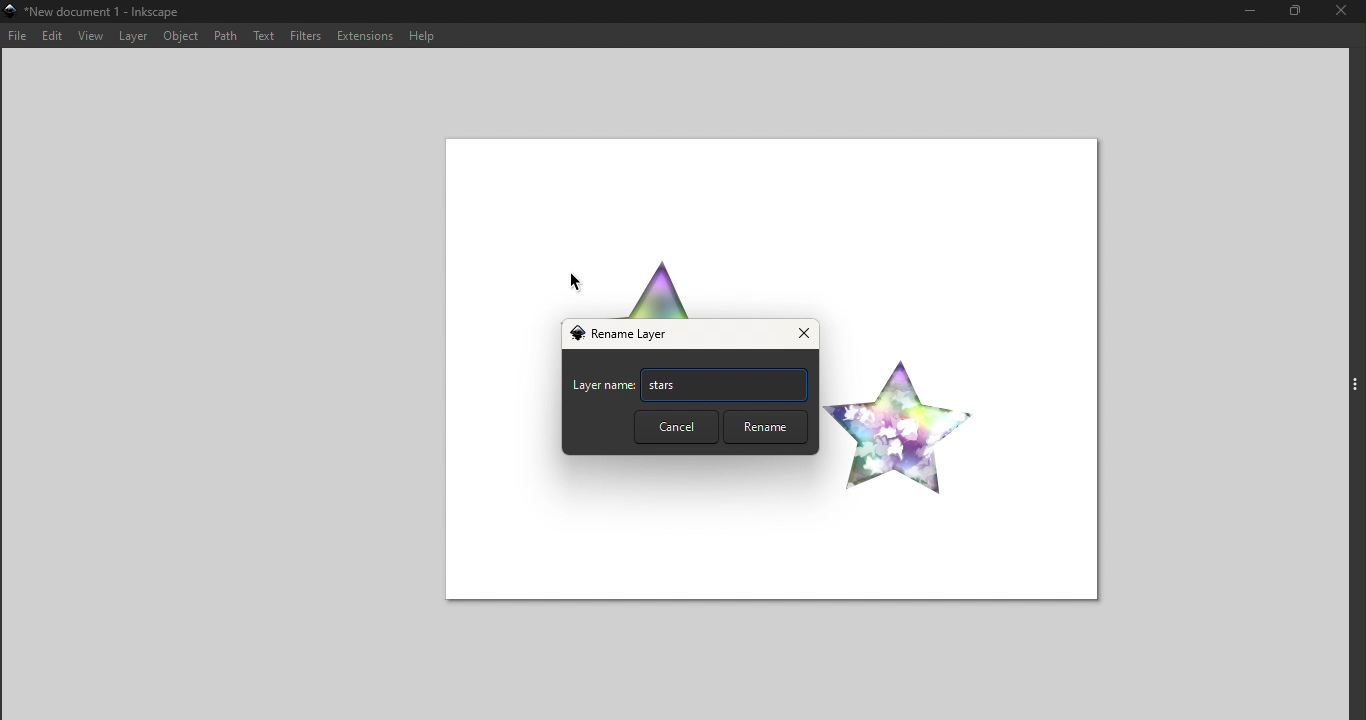 This screenshot has width=1366, height=720. I want to click on maximize, so click(1301, 14).